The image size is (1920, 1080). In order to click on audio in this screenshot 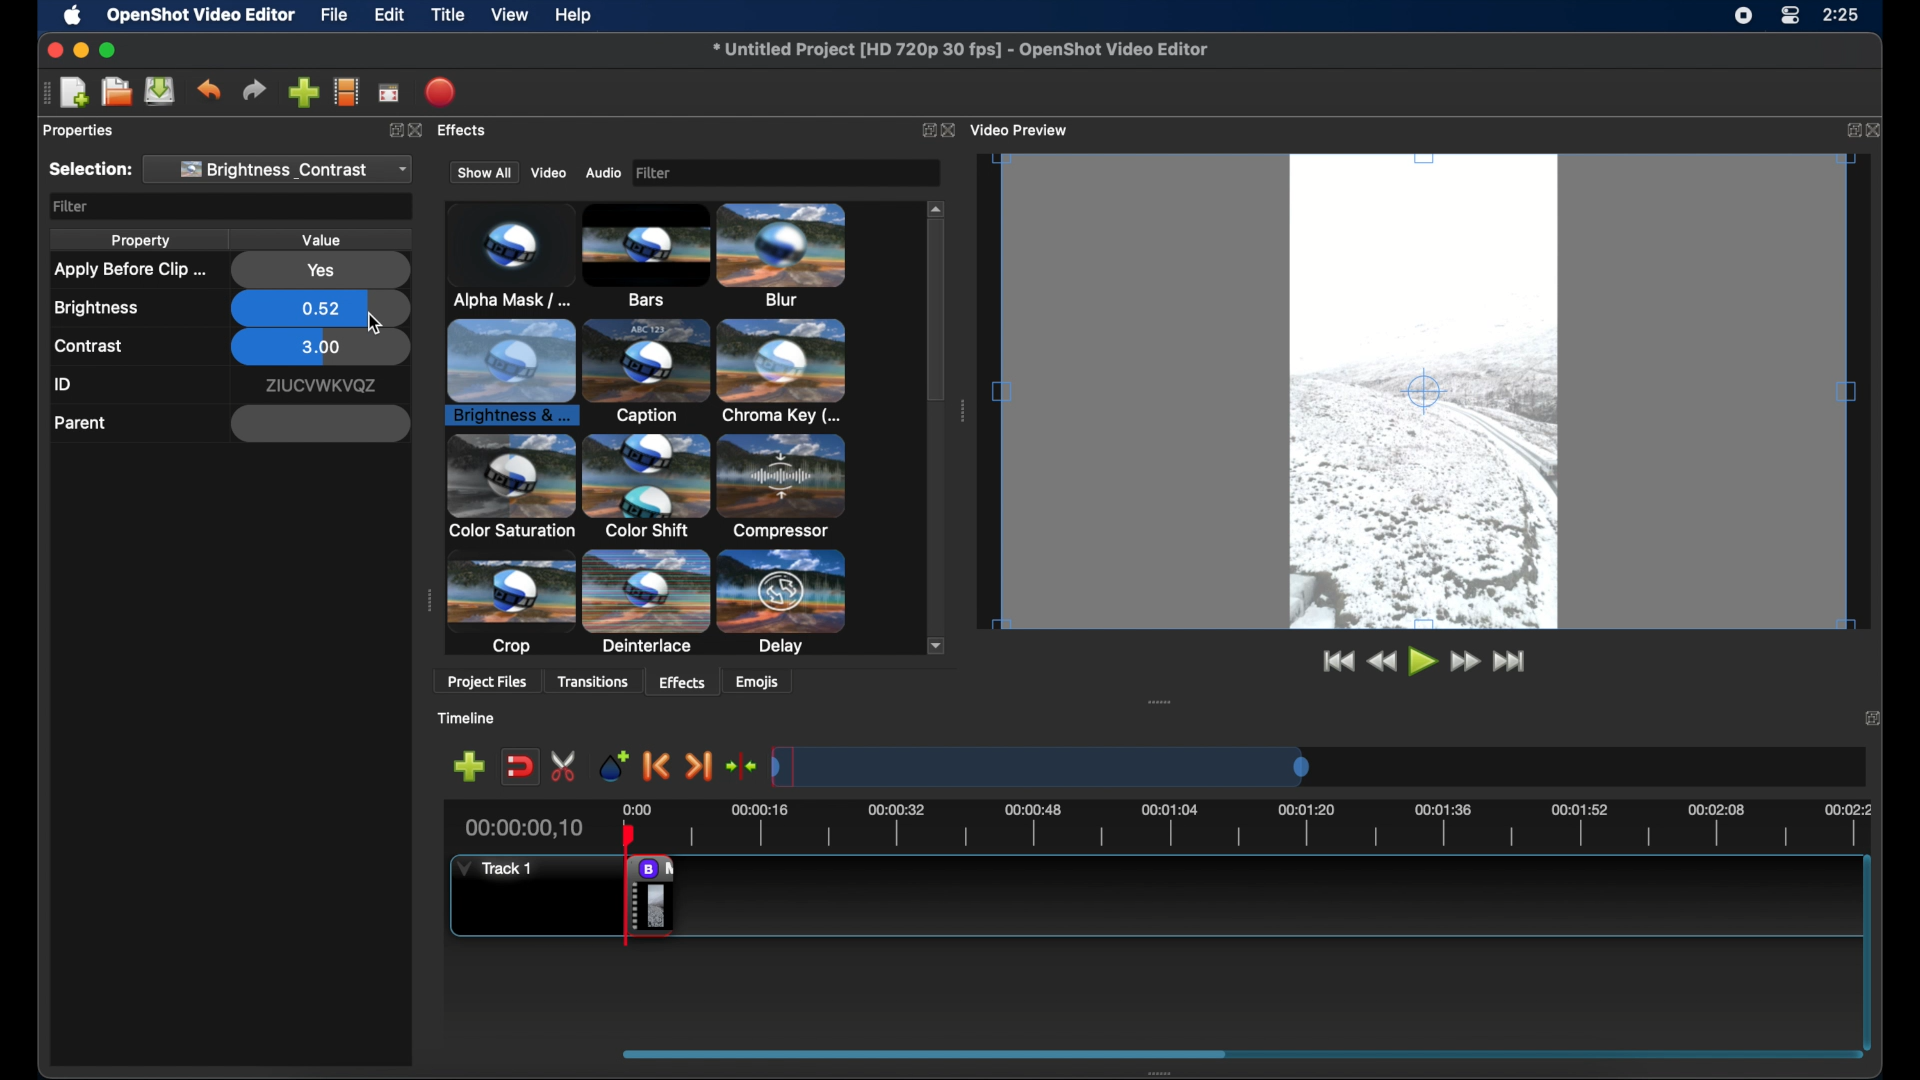, I will do `click(604, 172)`.